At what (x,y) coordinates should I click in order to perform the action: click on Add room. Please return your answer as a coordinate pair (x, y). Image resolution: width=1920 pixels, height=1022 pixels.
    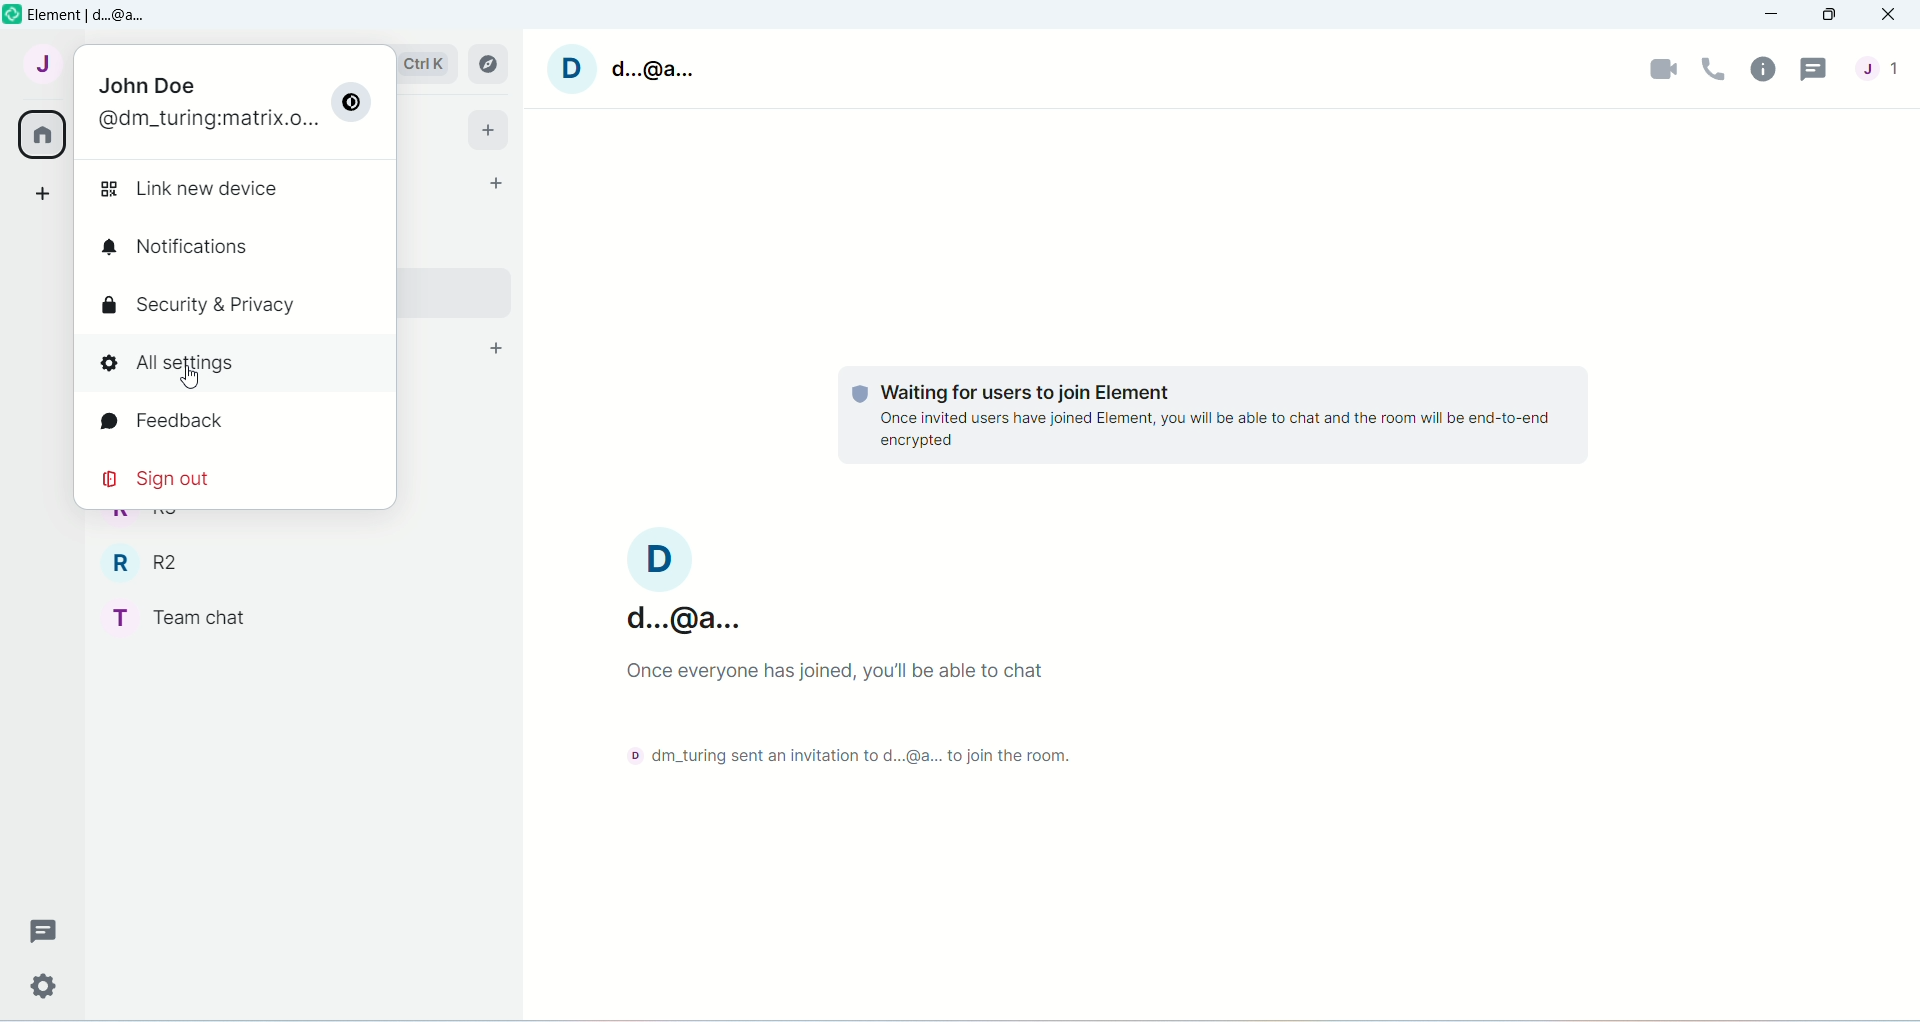
    Looking at the image, I should click on (495, 348).